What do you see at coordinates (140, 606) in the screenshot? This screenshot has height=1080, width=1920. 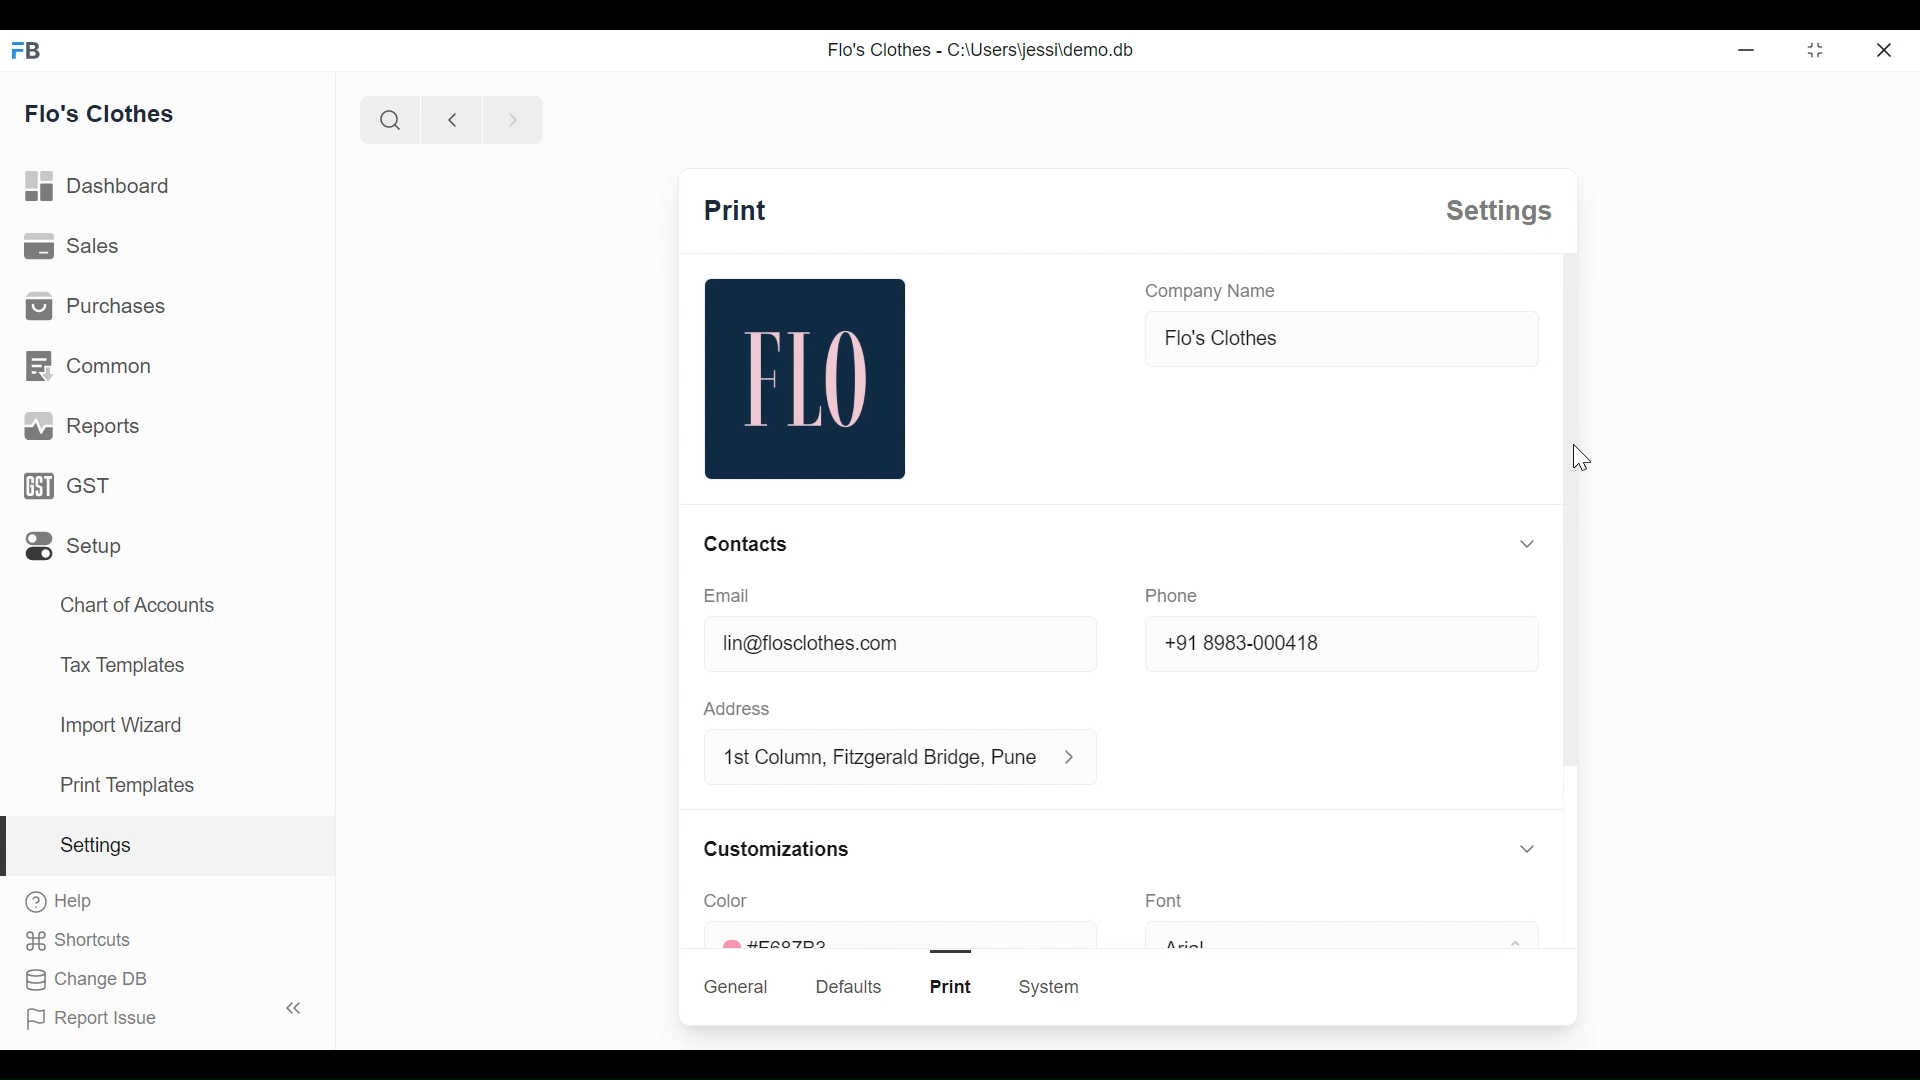 I see `chart of accounts` at bounding box center [140, 606].